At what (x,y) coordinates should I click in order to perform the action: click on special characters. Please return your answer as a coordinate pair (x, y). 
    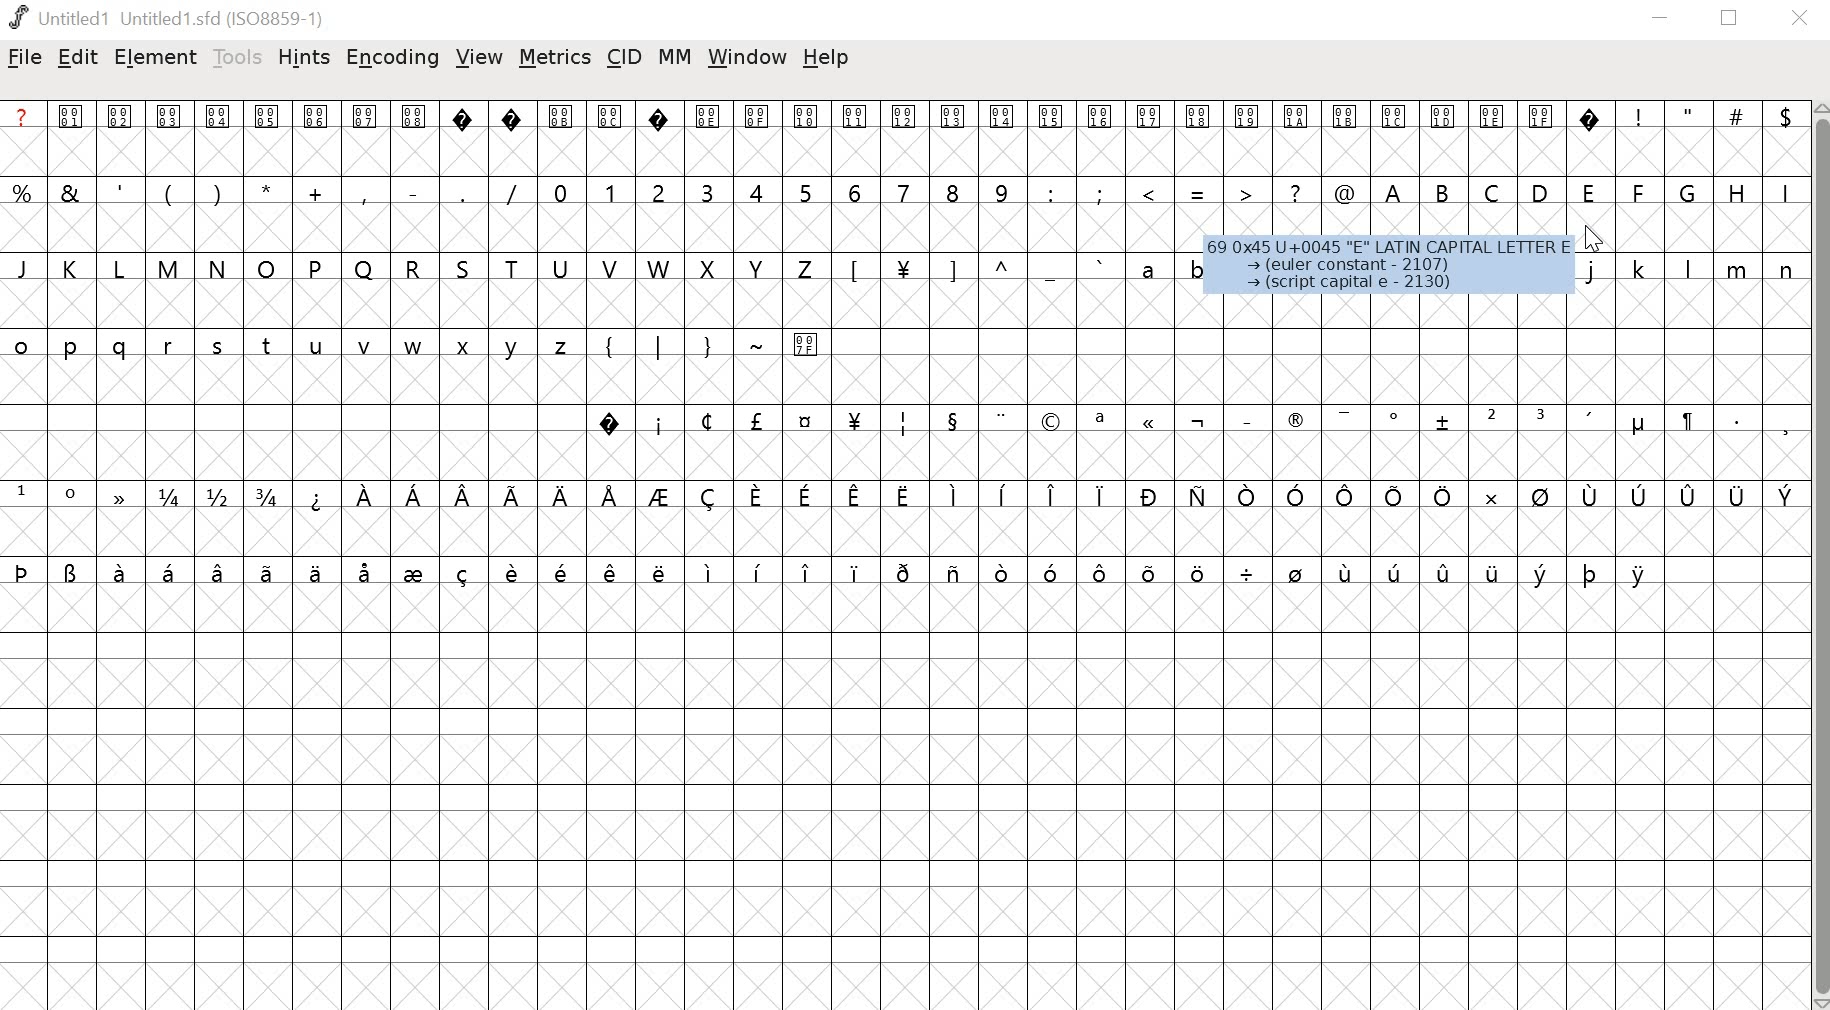
    Looking at the image, I should click on (1193, 421).